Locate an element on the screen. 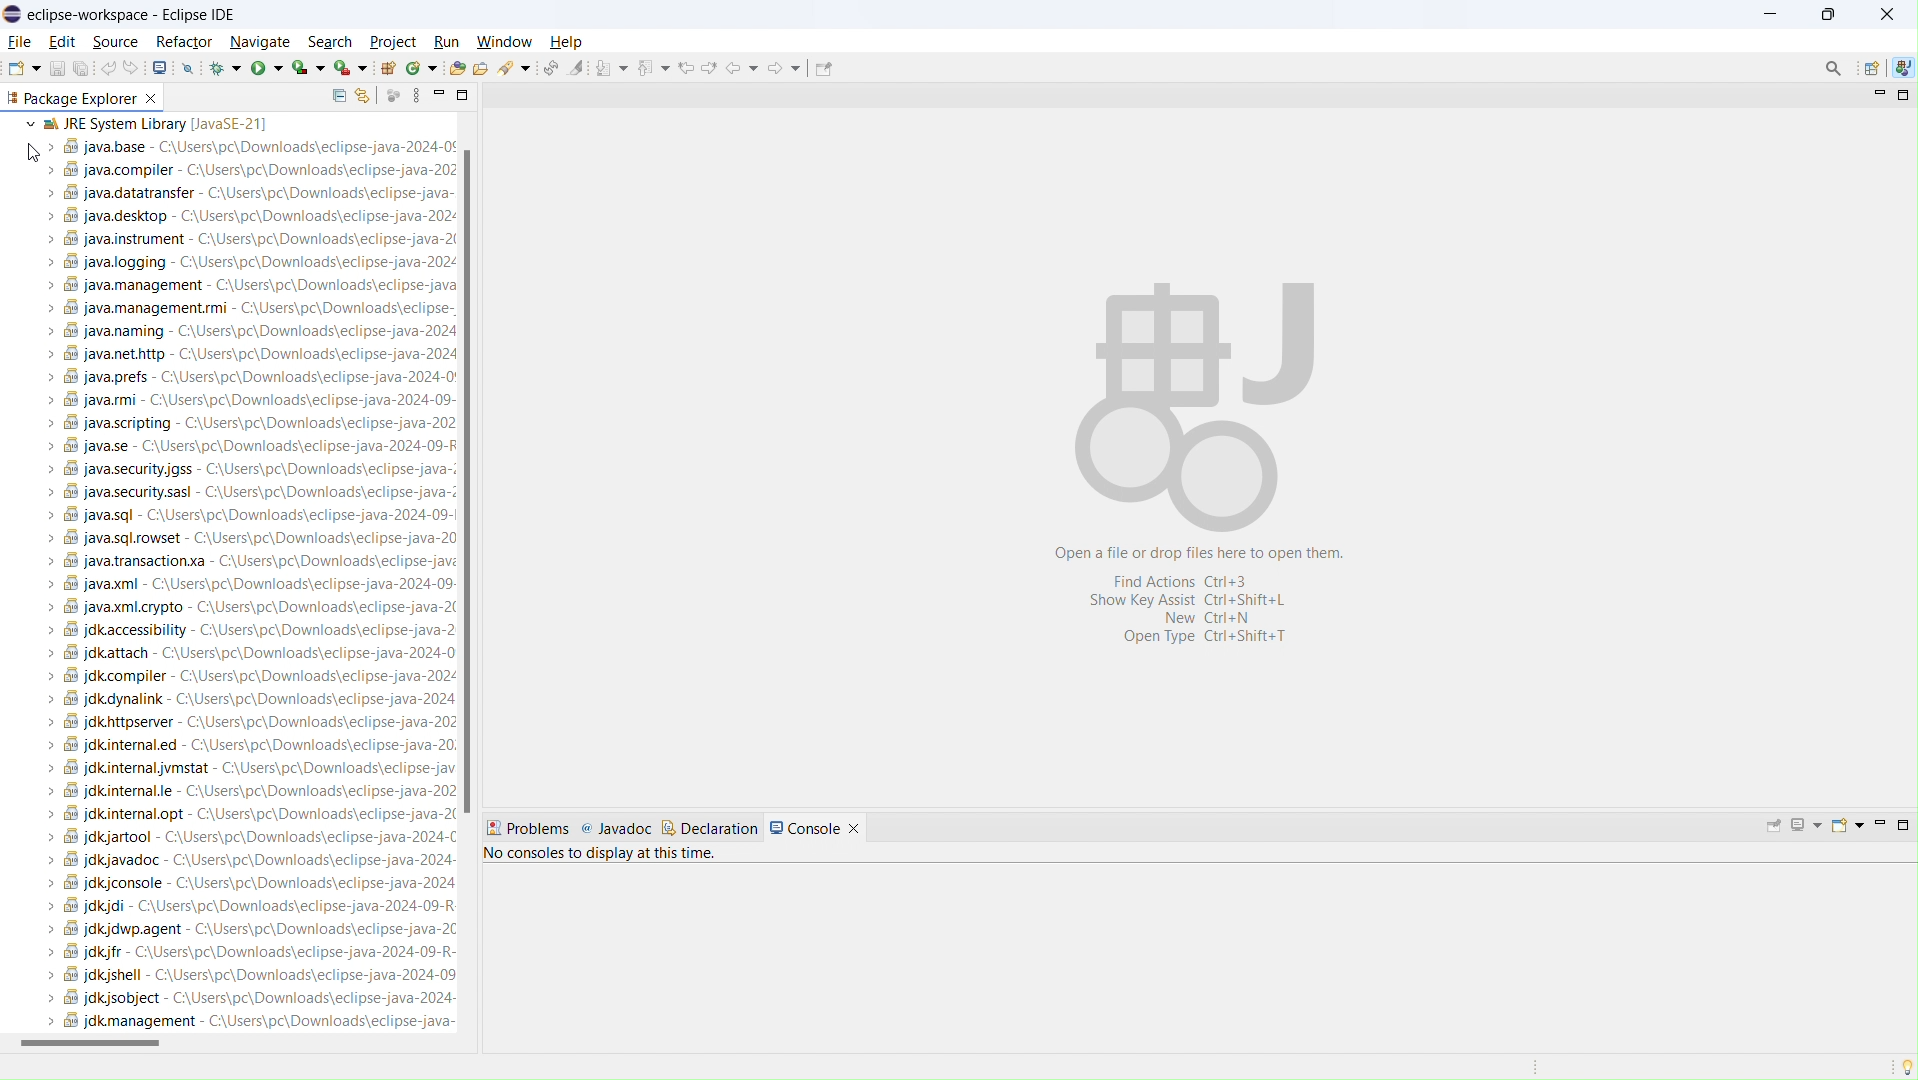 This screenshot has width=1918, height=1080. edit is located at coordinates (63, 42).